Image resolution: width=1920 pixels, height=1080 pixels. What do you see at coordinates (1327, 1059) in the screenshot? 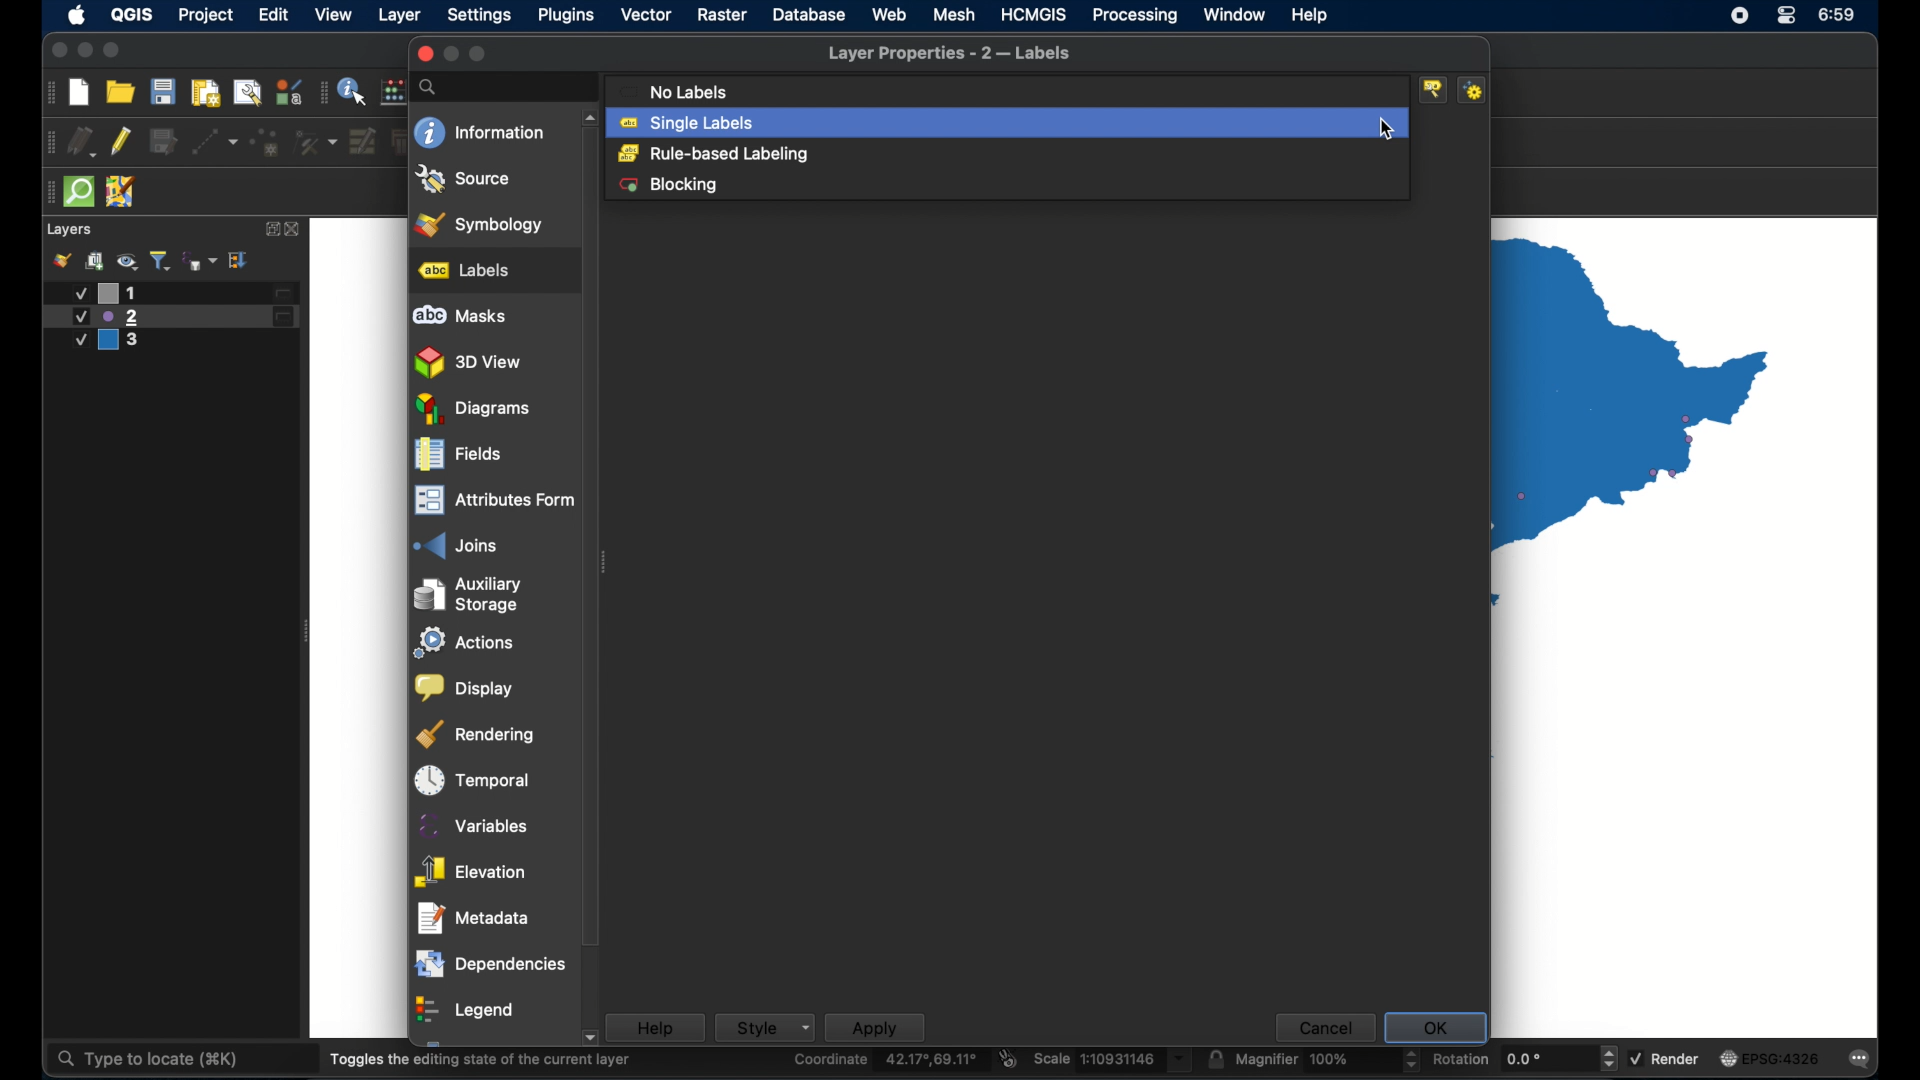
I see `magnifier` at bounding box center [1327, 1059].